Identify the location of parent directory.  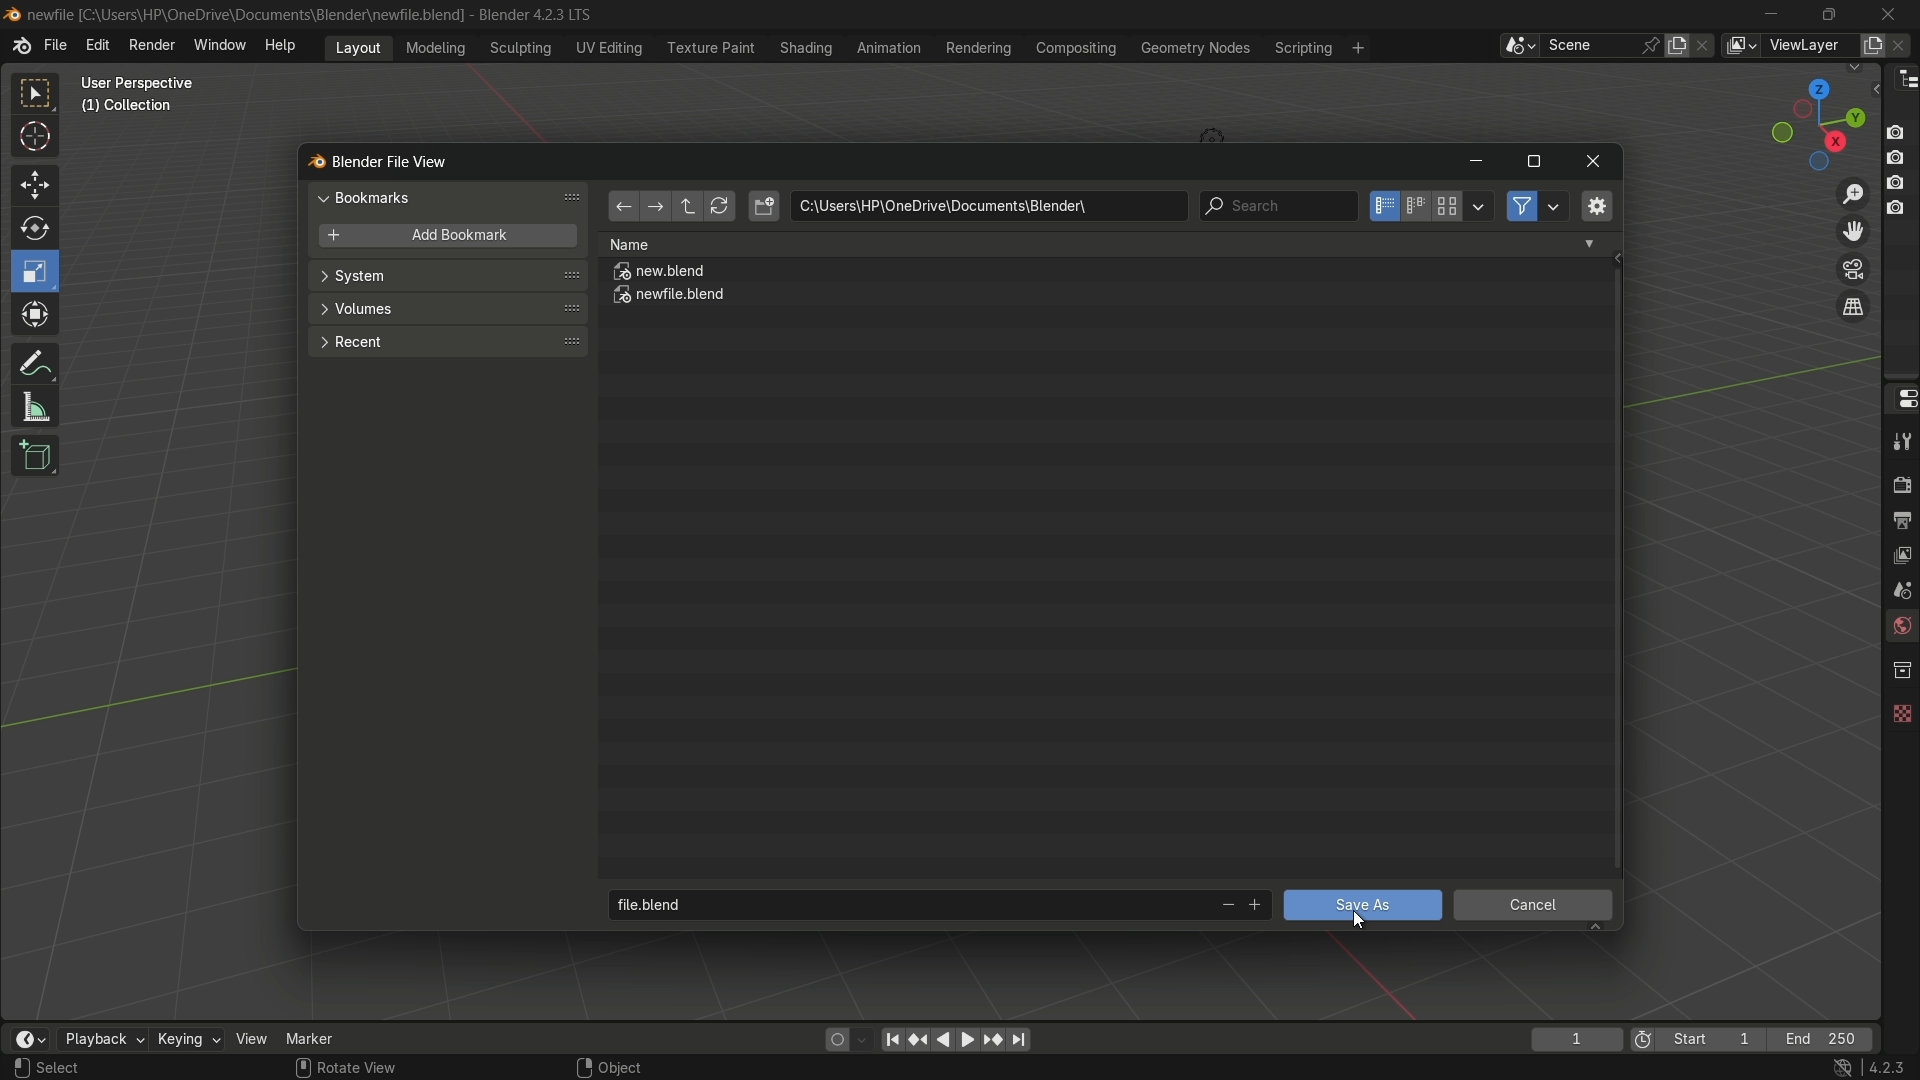
(690, 206).